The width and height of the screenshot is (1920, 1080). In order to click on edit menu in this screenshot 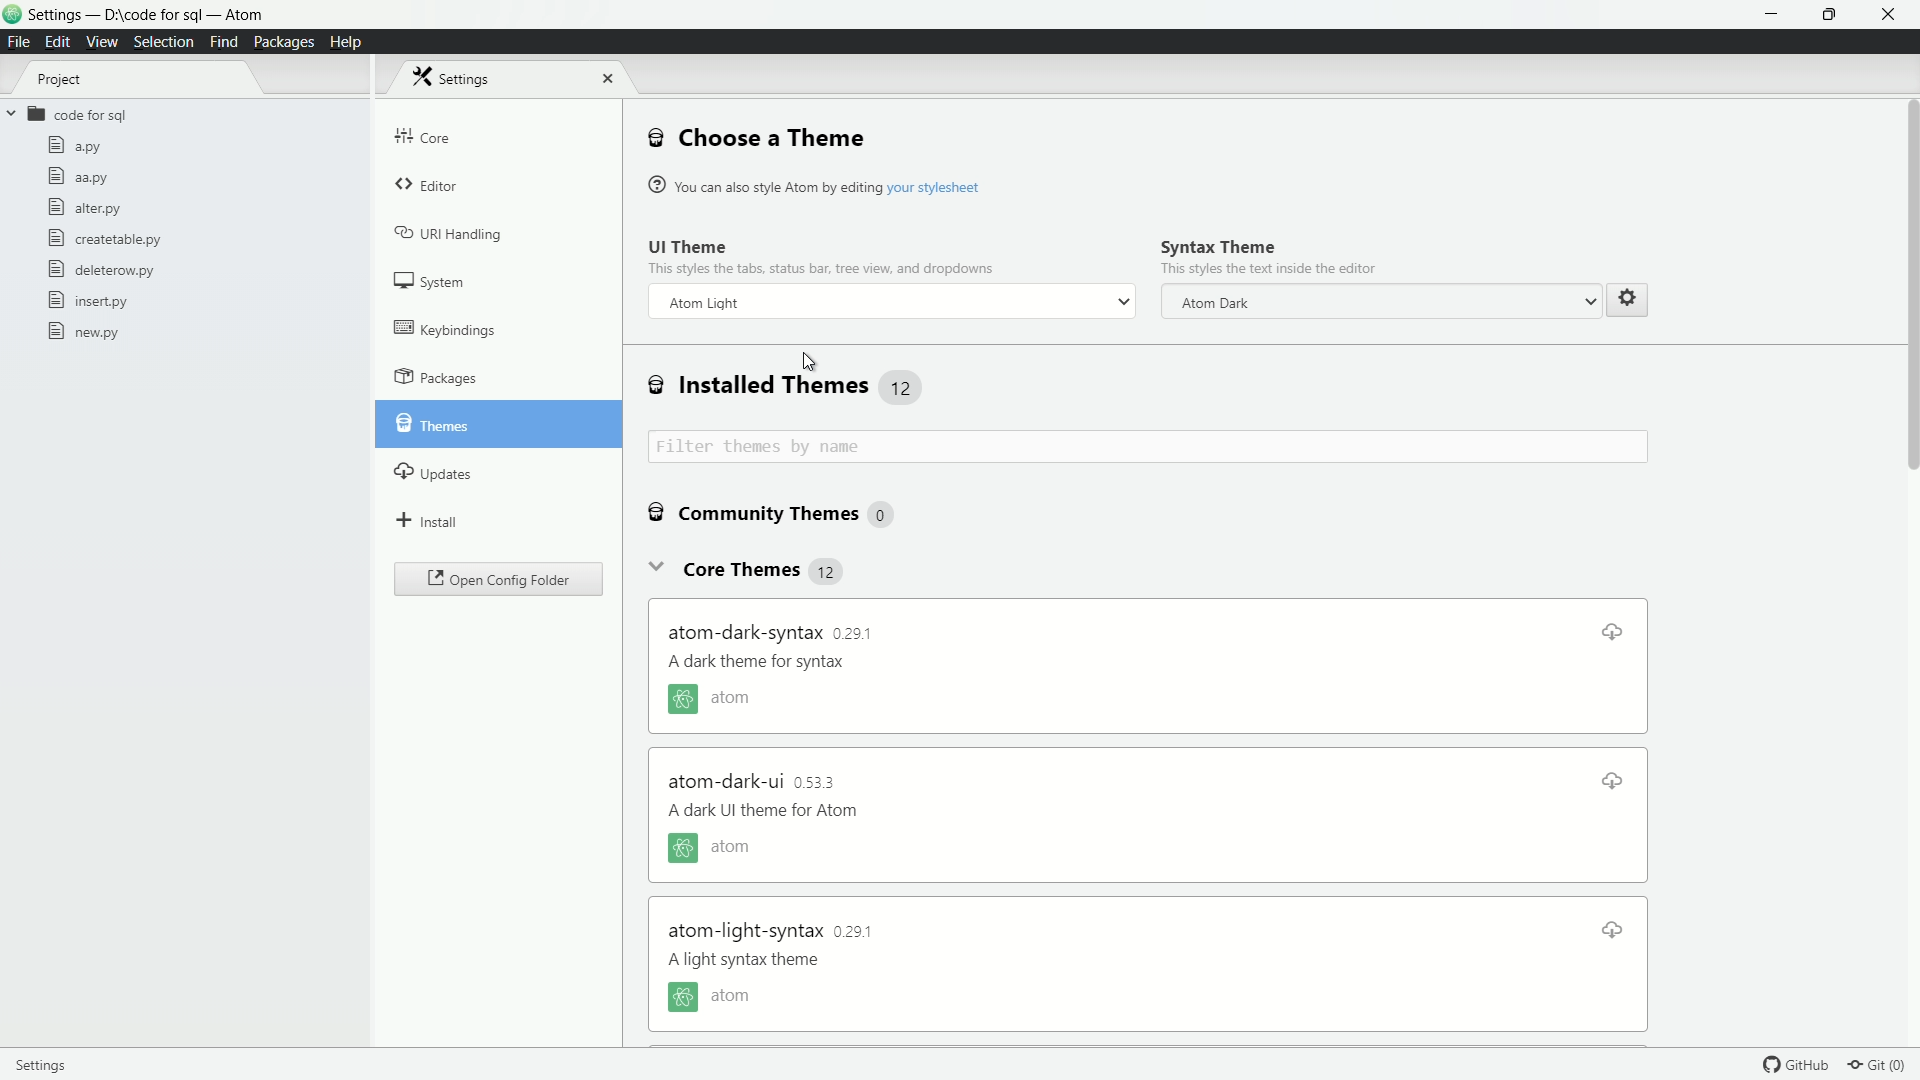, I will do `click(58, 40)`.